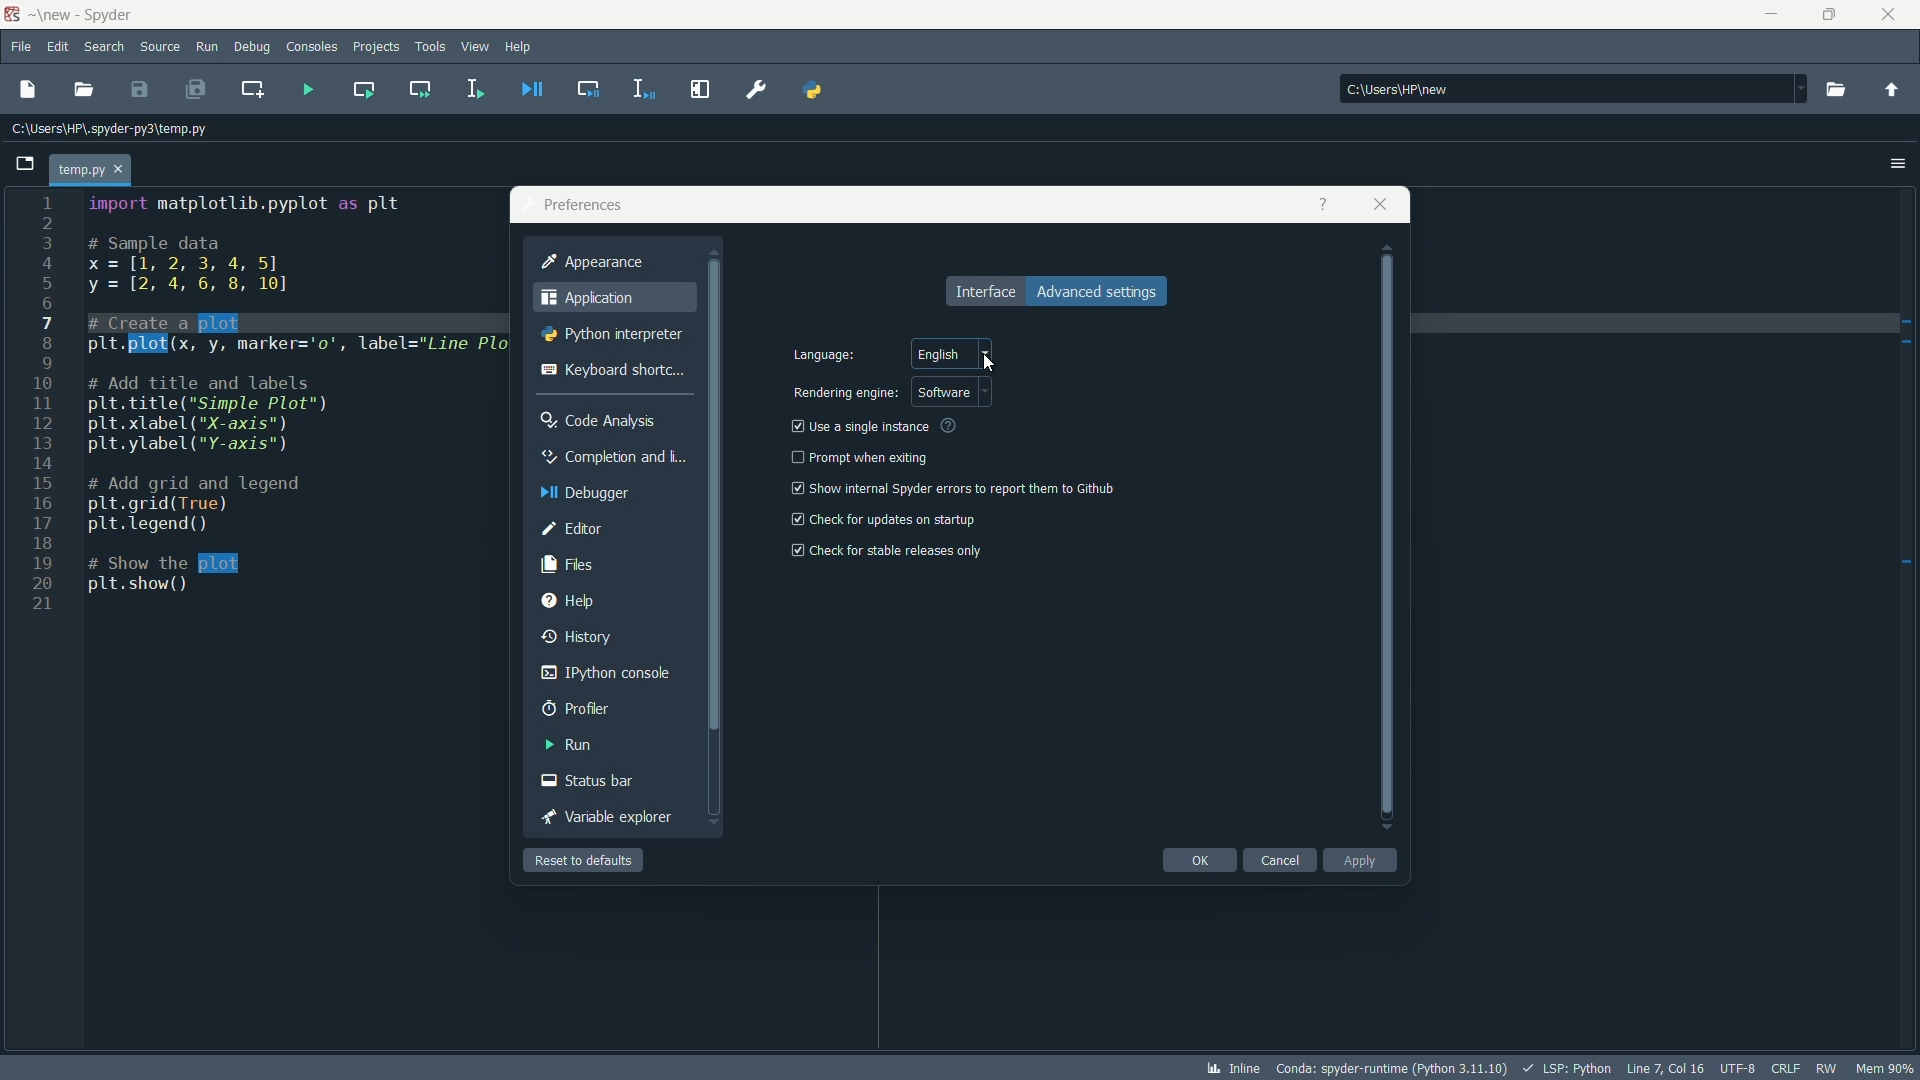  Describe the element at coordinates (965, 487) in the screenshot. I see `show internal spyder errors to report them to github` at that location.